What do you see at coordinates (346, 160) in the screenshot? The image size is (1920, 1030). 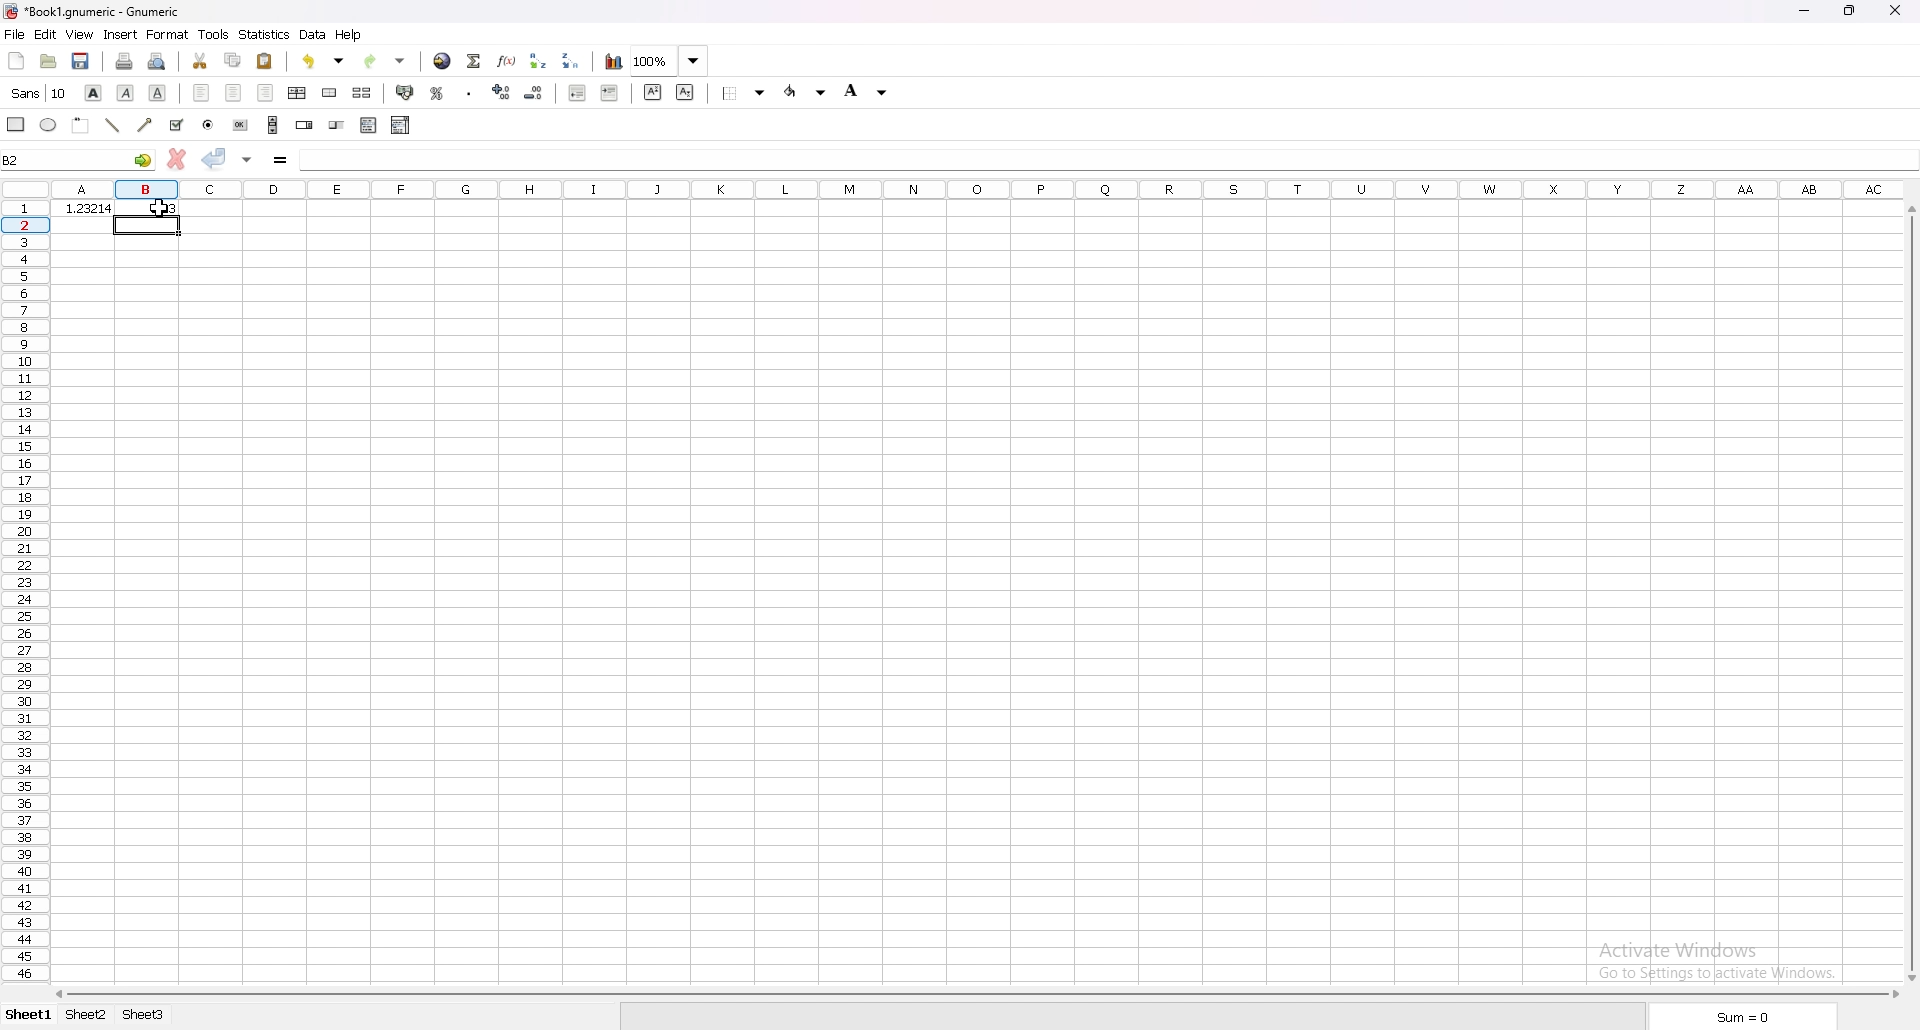 I see `formula` at bounding box center [346, 160].